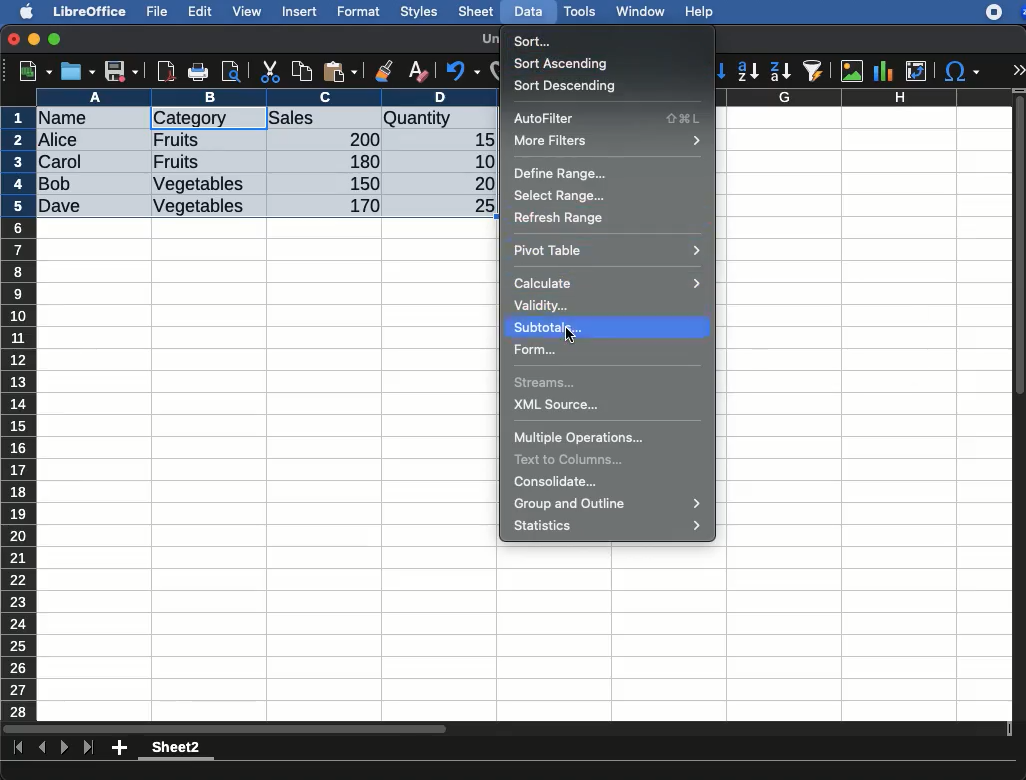  I want to click on close, so click(15, 41).